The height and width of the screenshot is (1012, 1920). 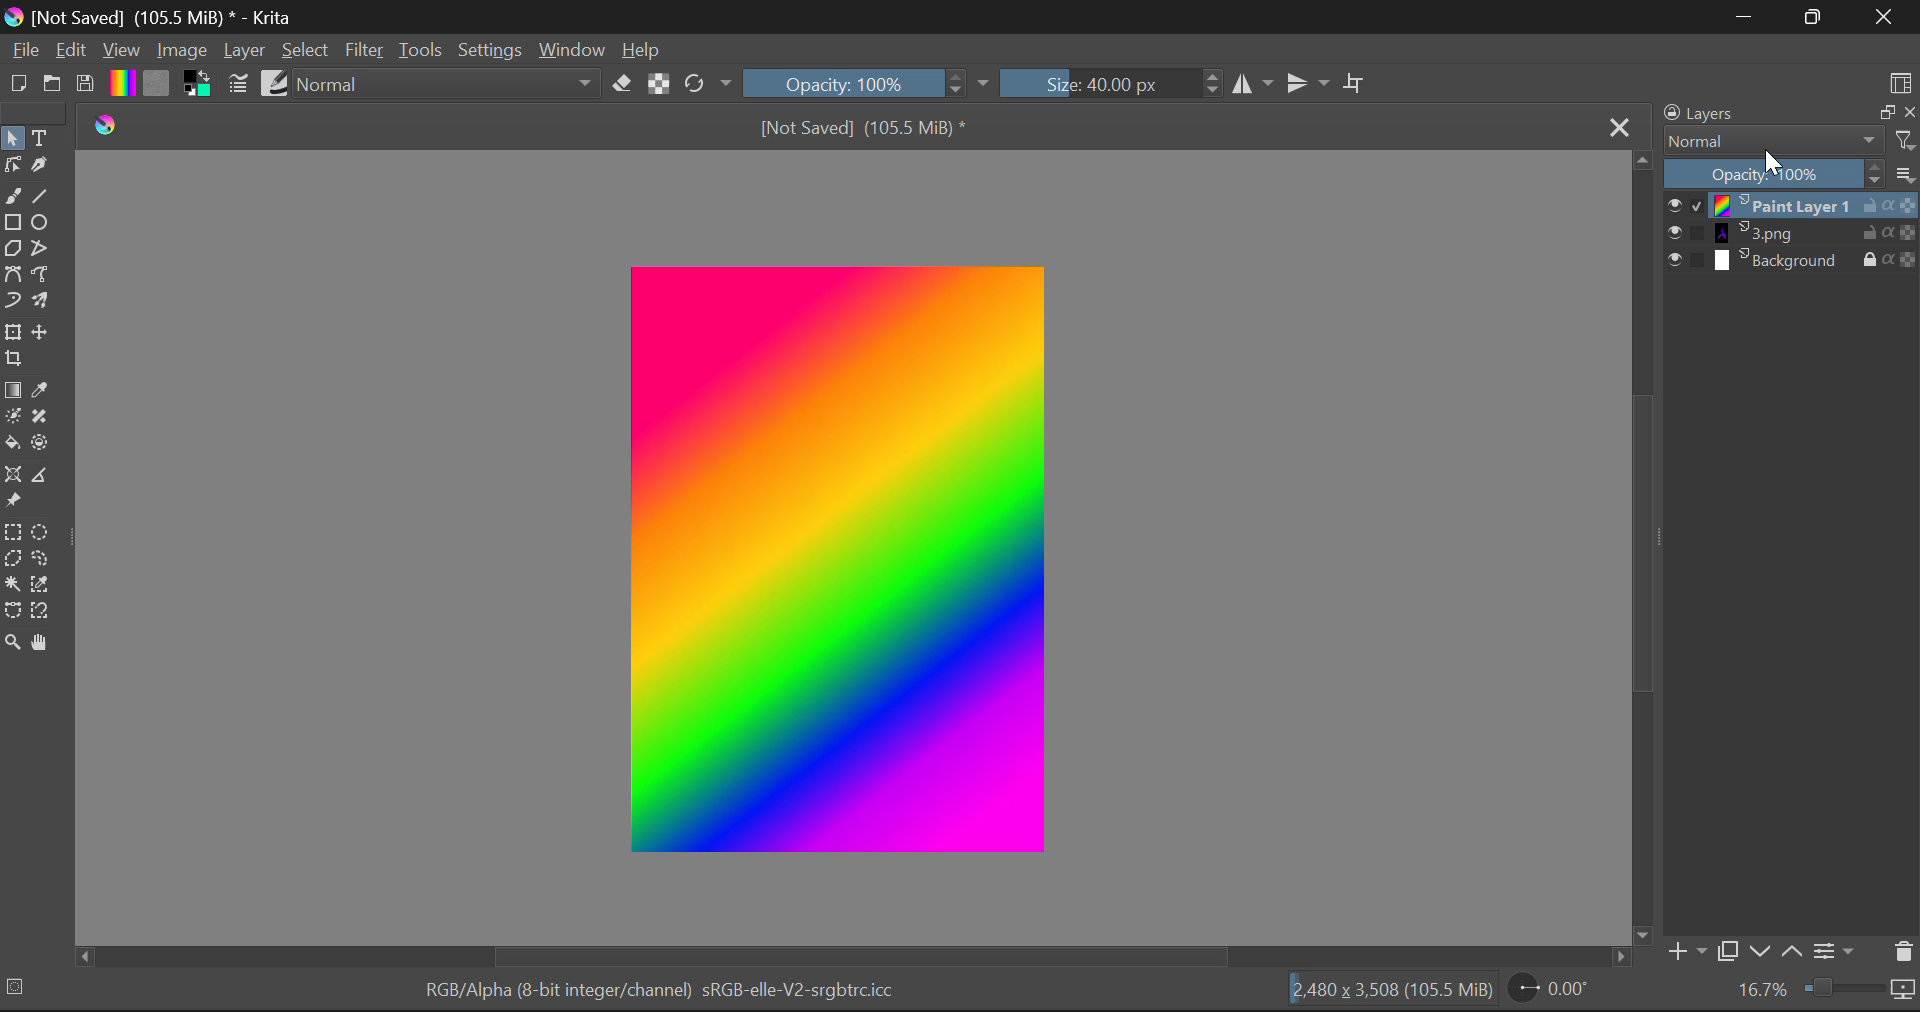 I want to click on Layer, so click(x=244, y=55).